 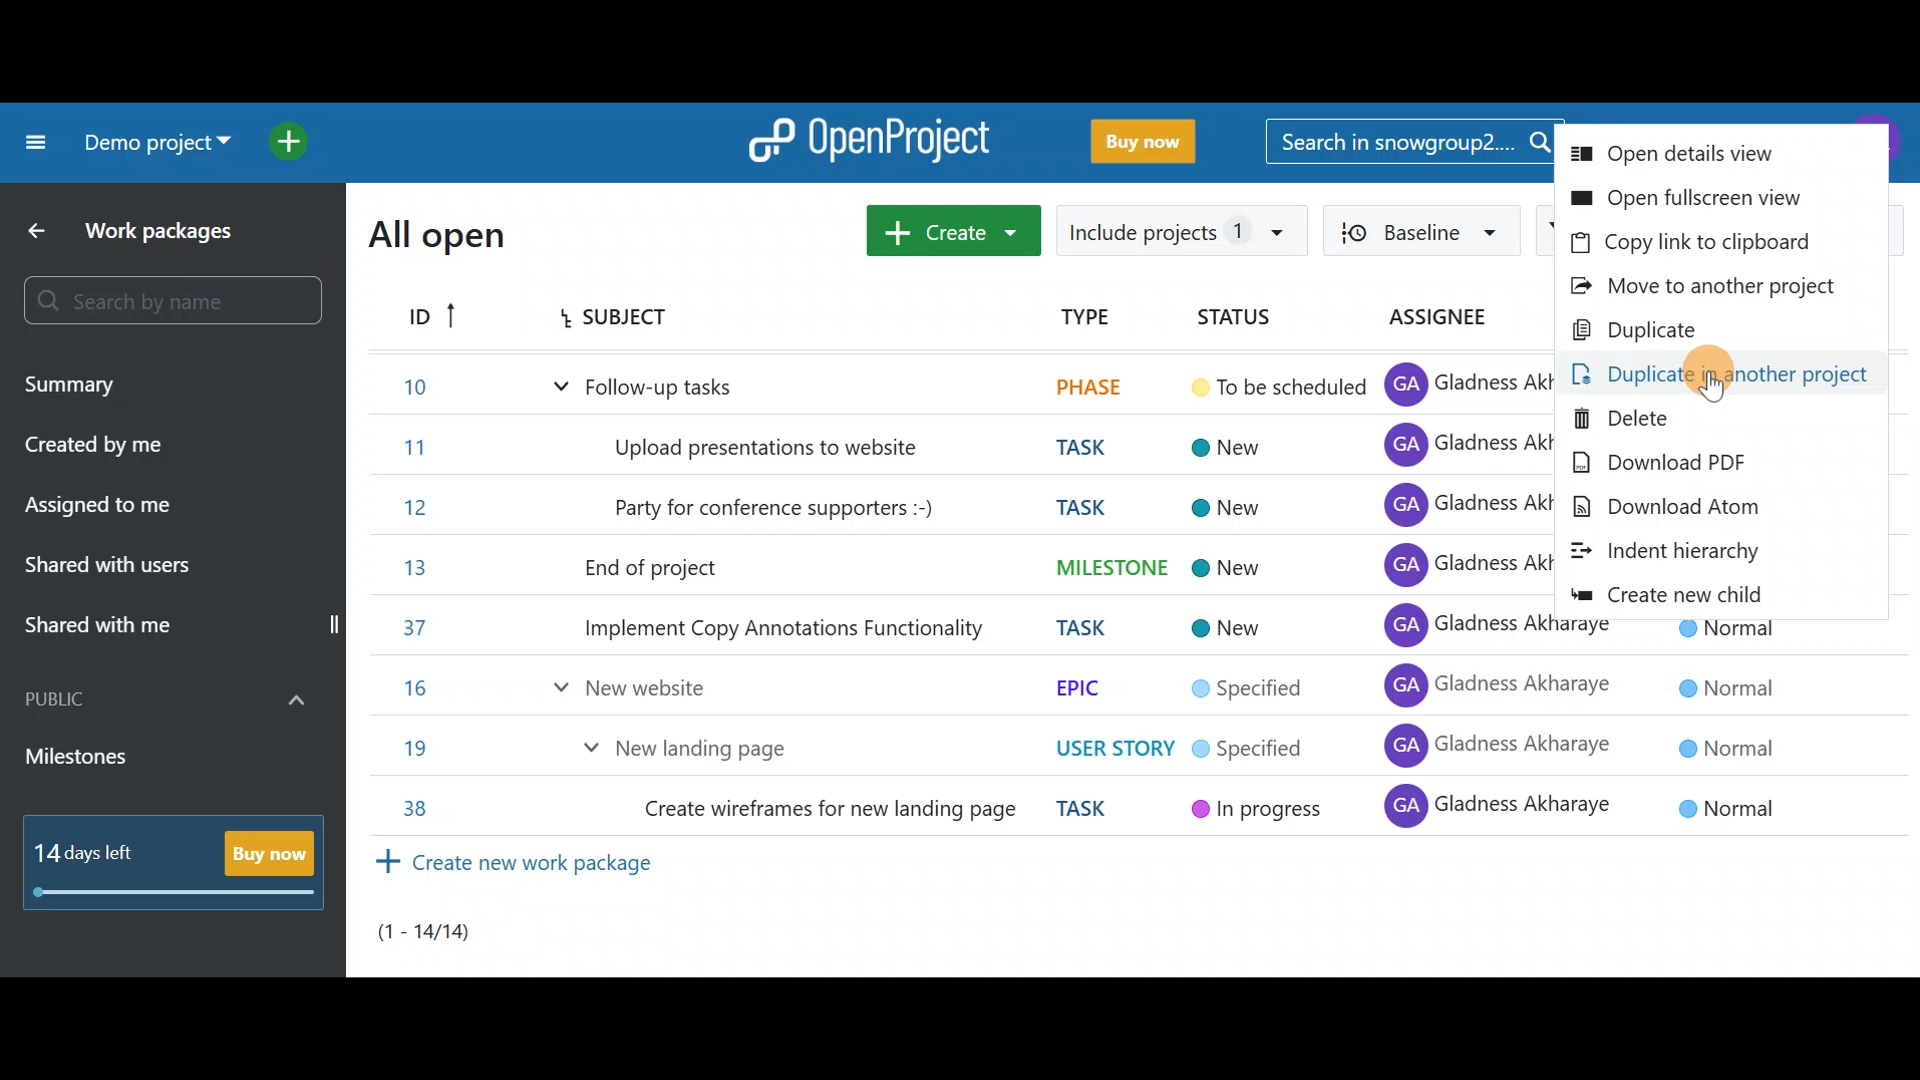 I want to click on GA Gladness Akharaye, so click(x=1466, y=380).